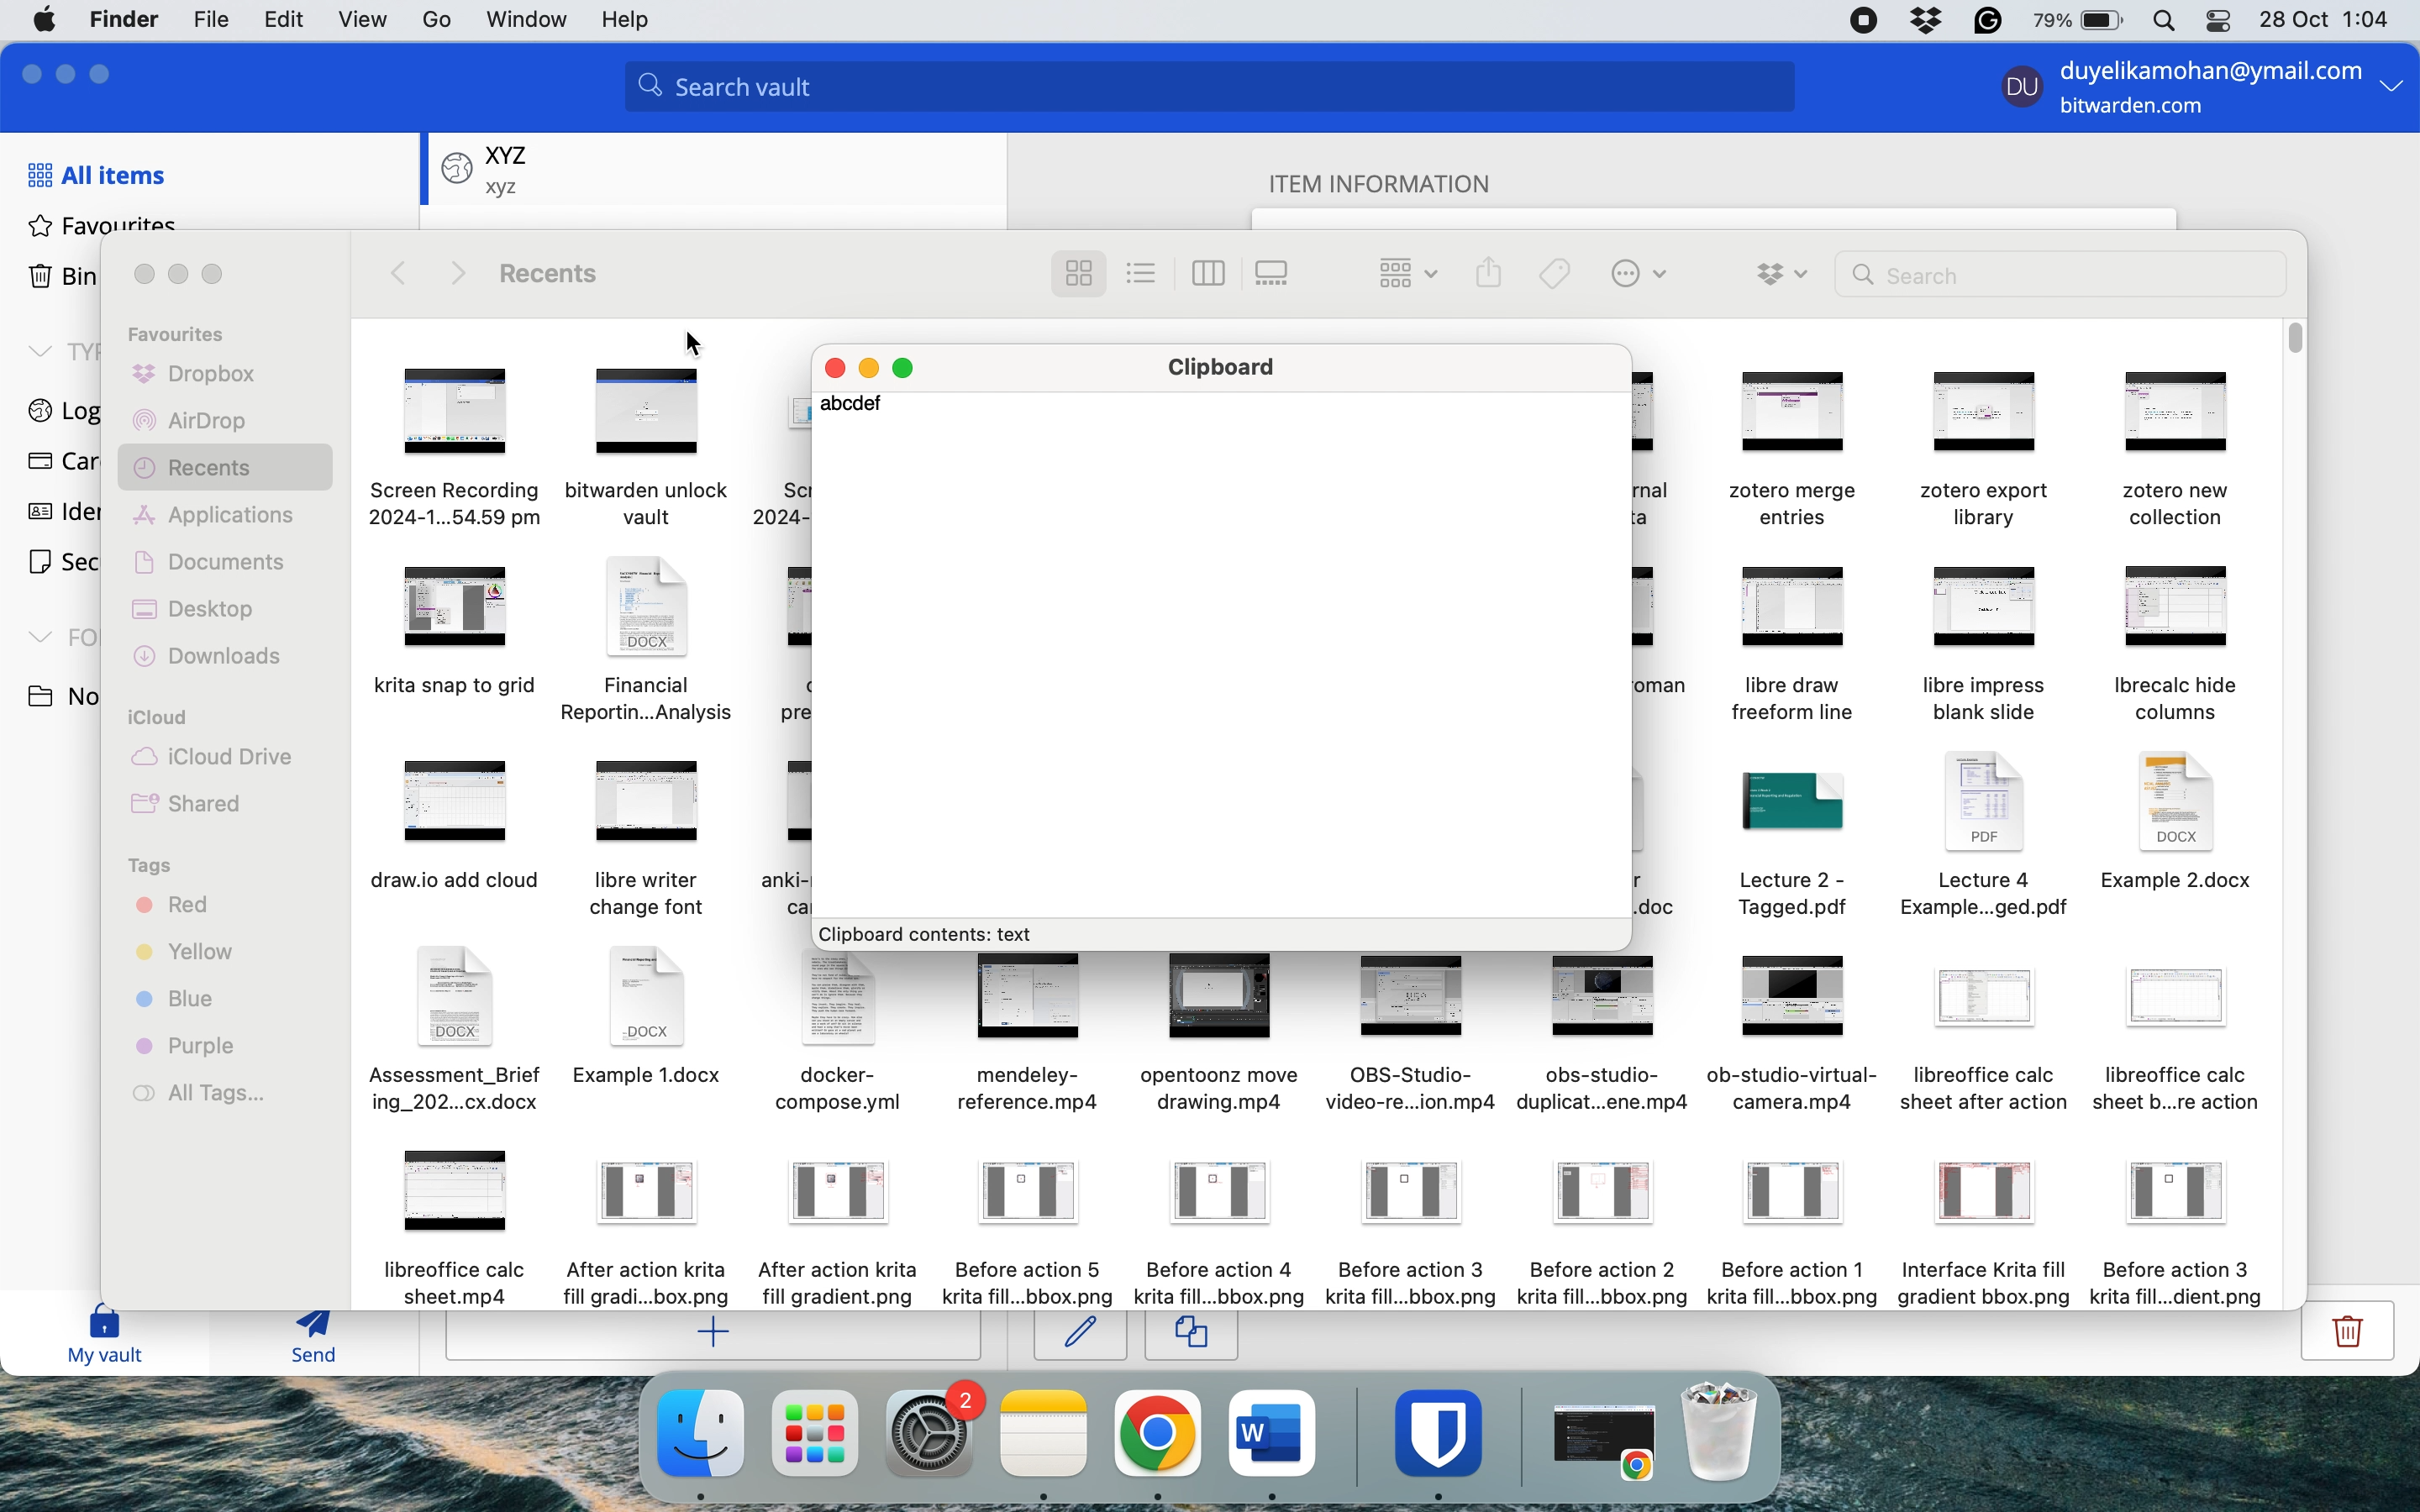  What do you see at coordinates (204, 610) in the screenshot?
I see `desktop` at bounding box center [204, 610].